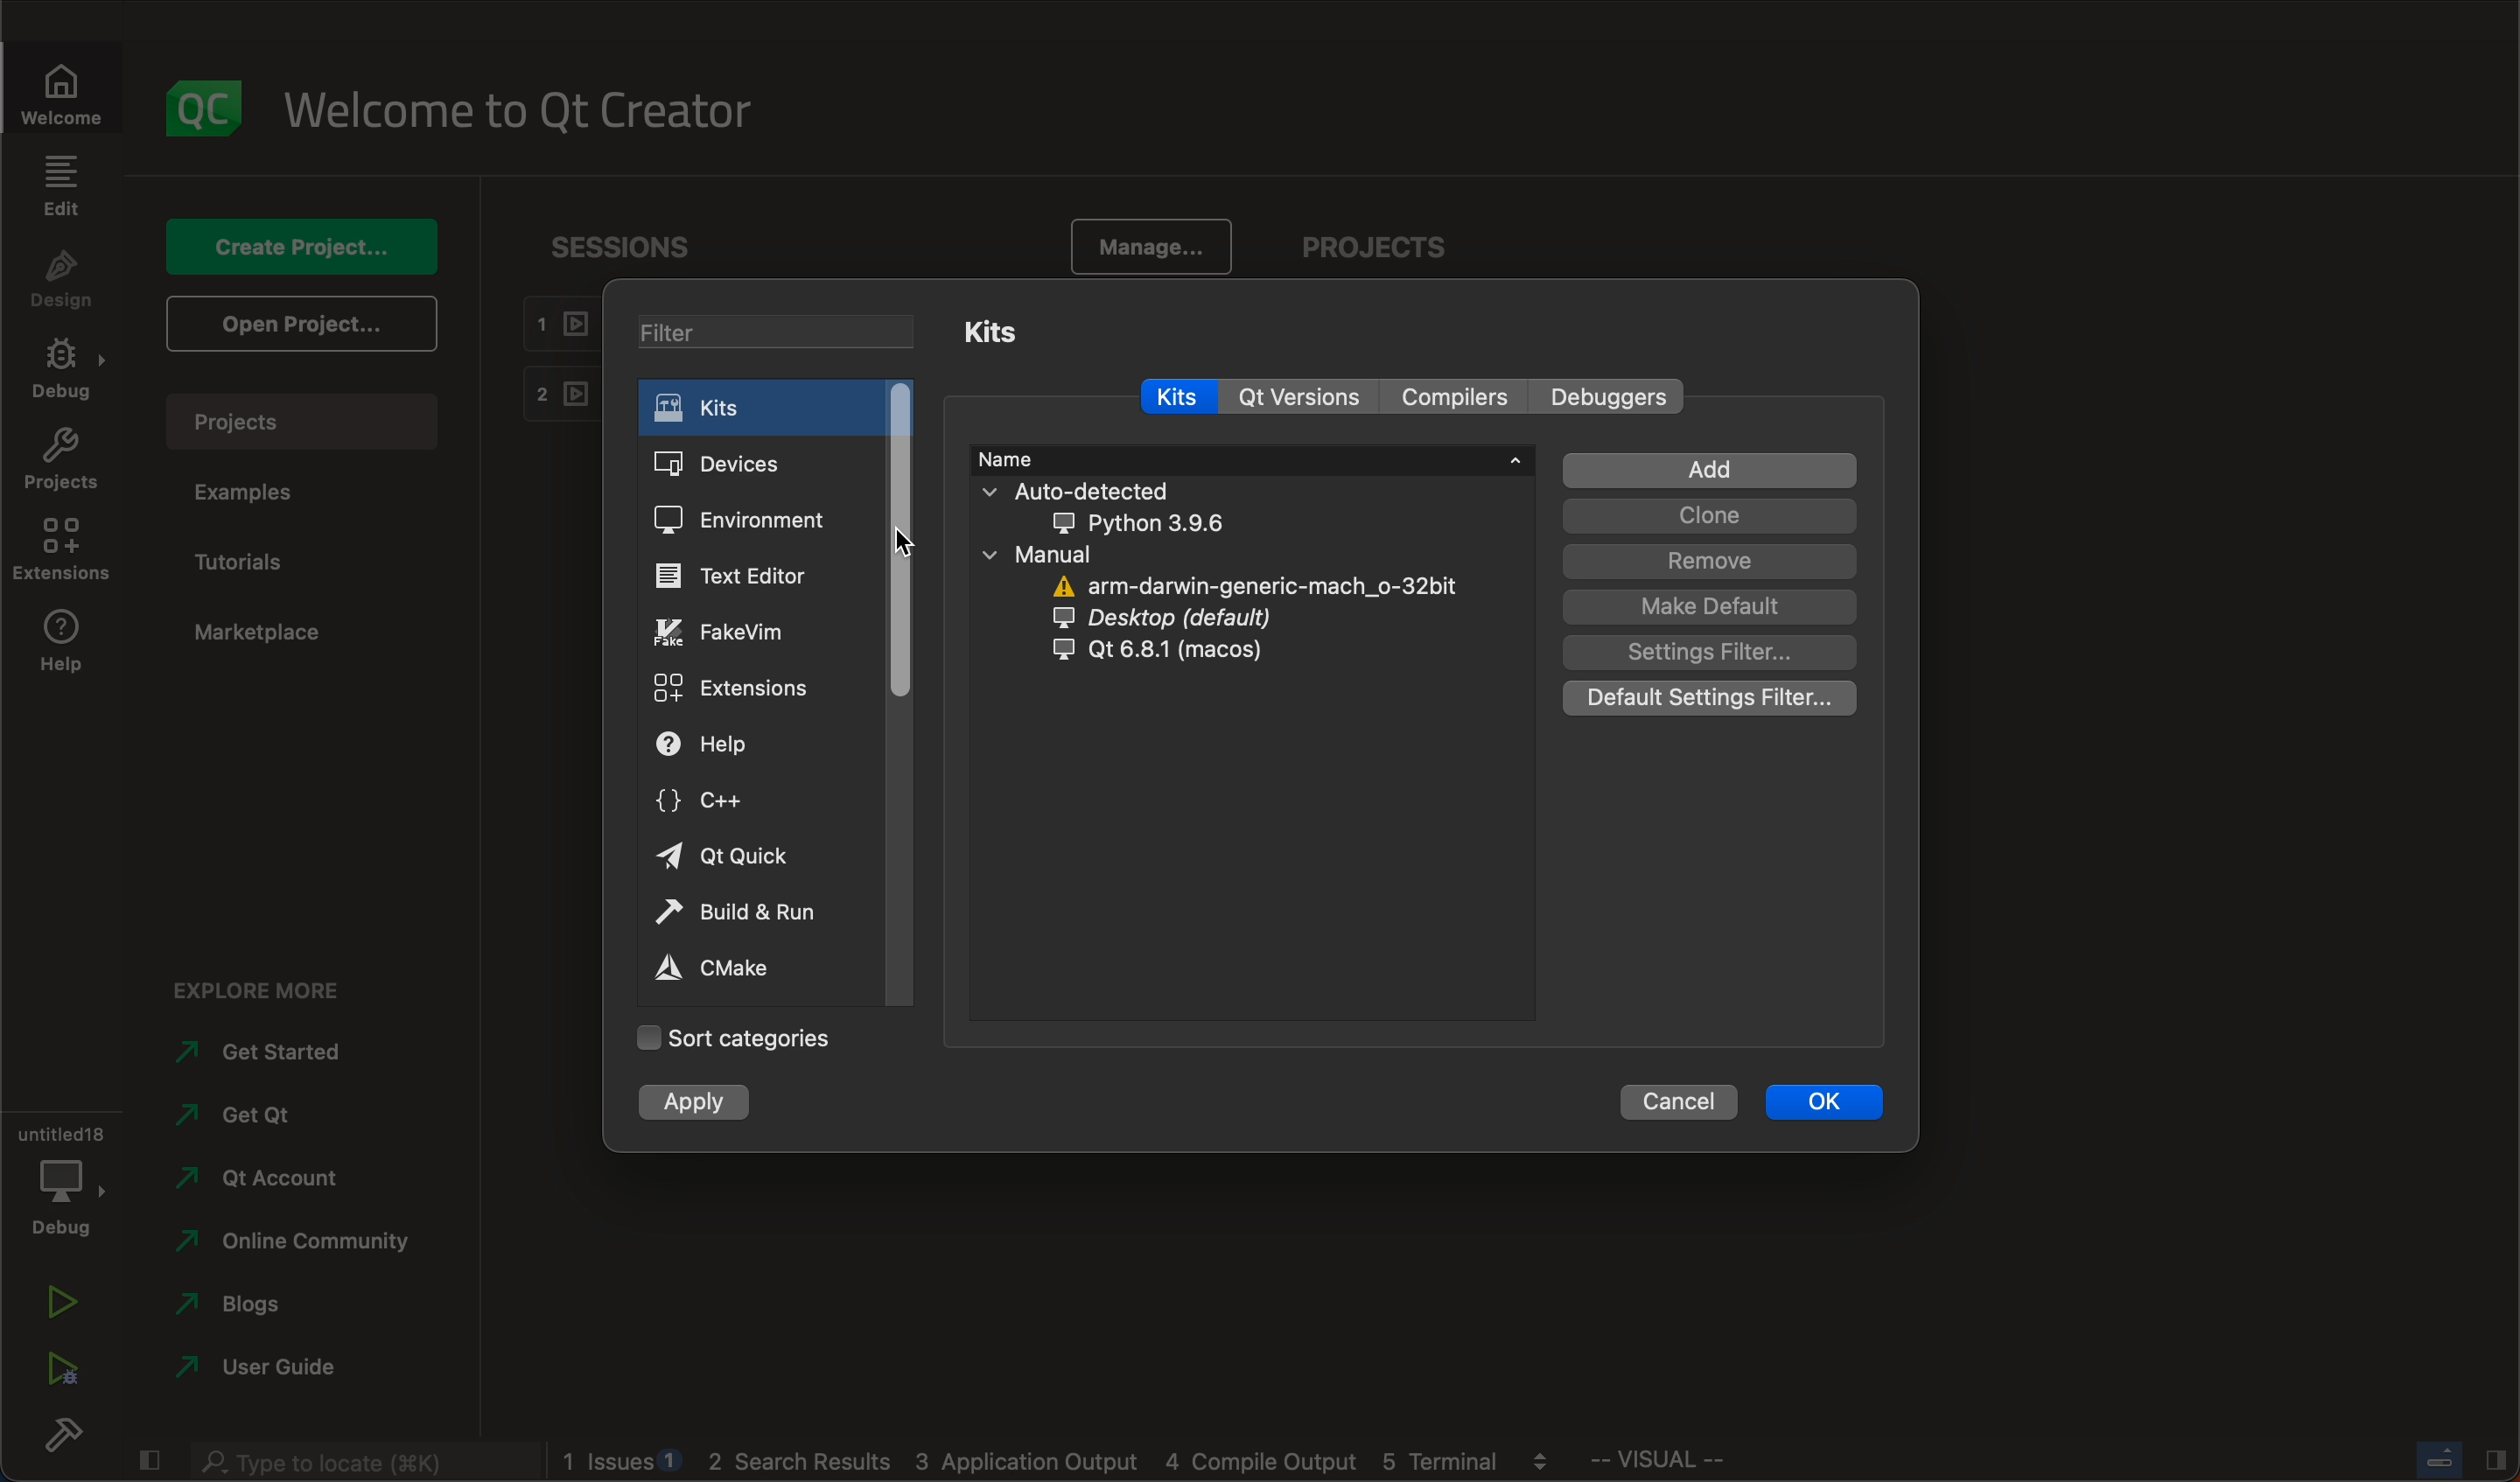 Image resolution: width=2520 pixels, height=1482 pixels. Describe the element at coordinates (53, 1306) in the screenshot. I see `run` at that location.